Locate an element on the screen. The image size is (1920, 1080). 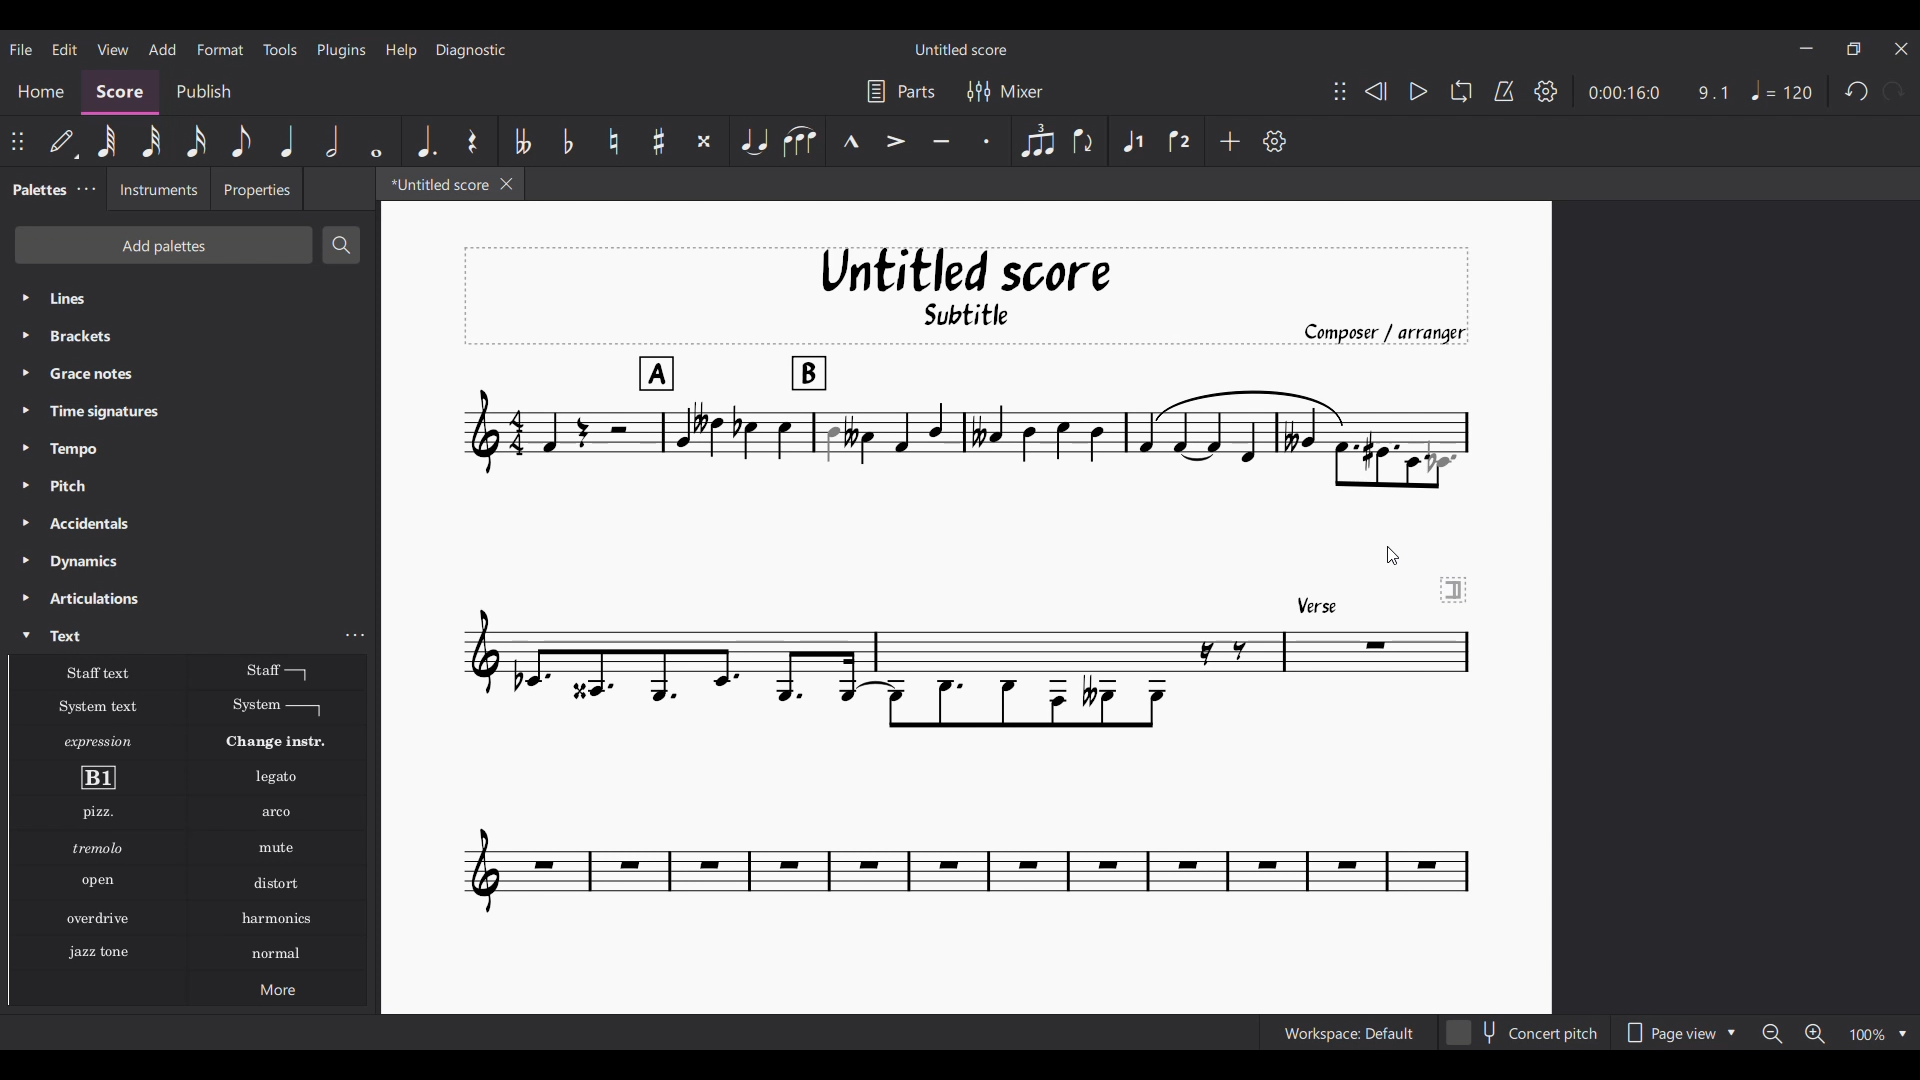
Tuplet is located at coordinates (1039, 141).